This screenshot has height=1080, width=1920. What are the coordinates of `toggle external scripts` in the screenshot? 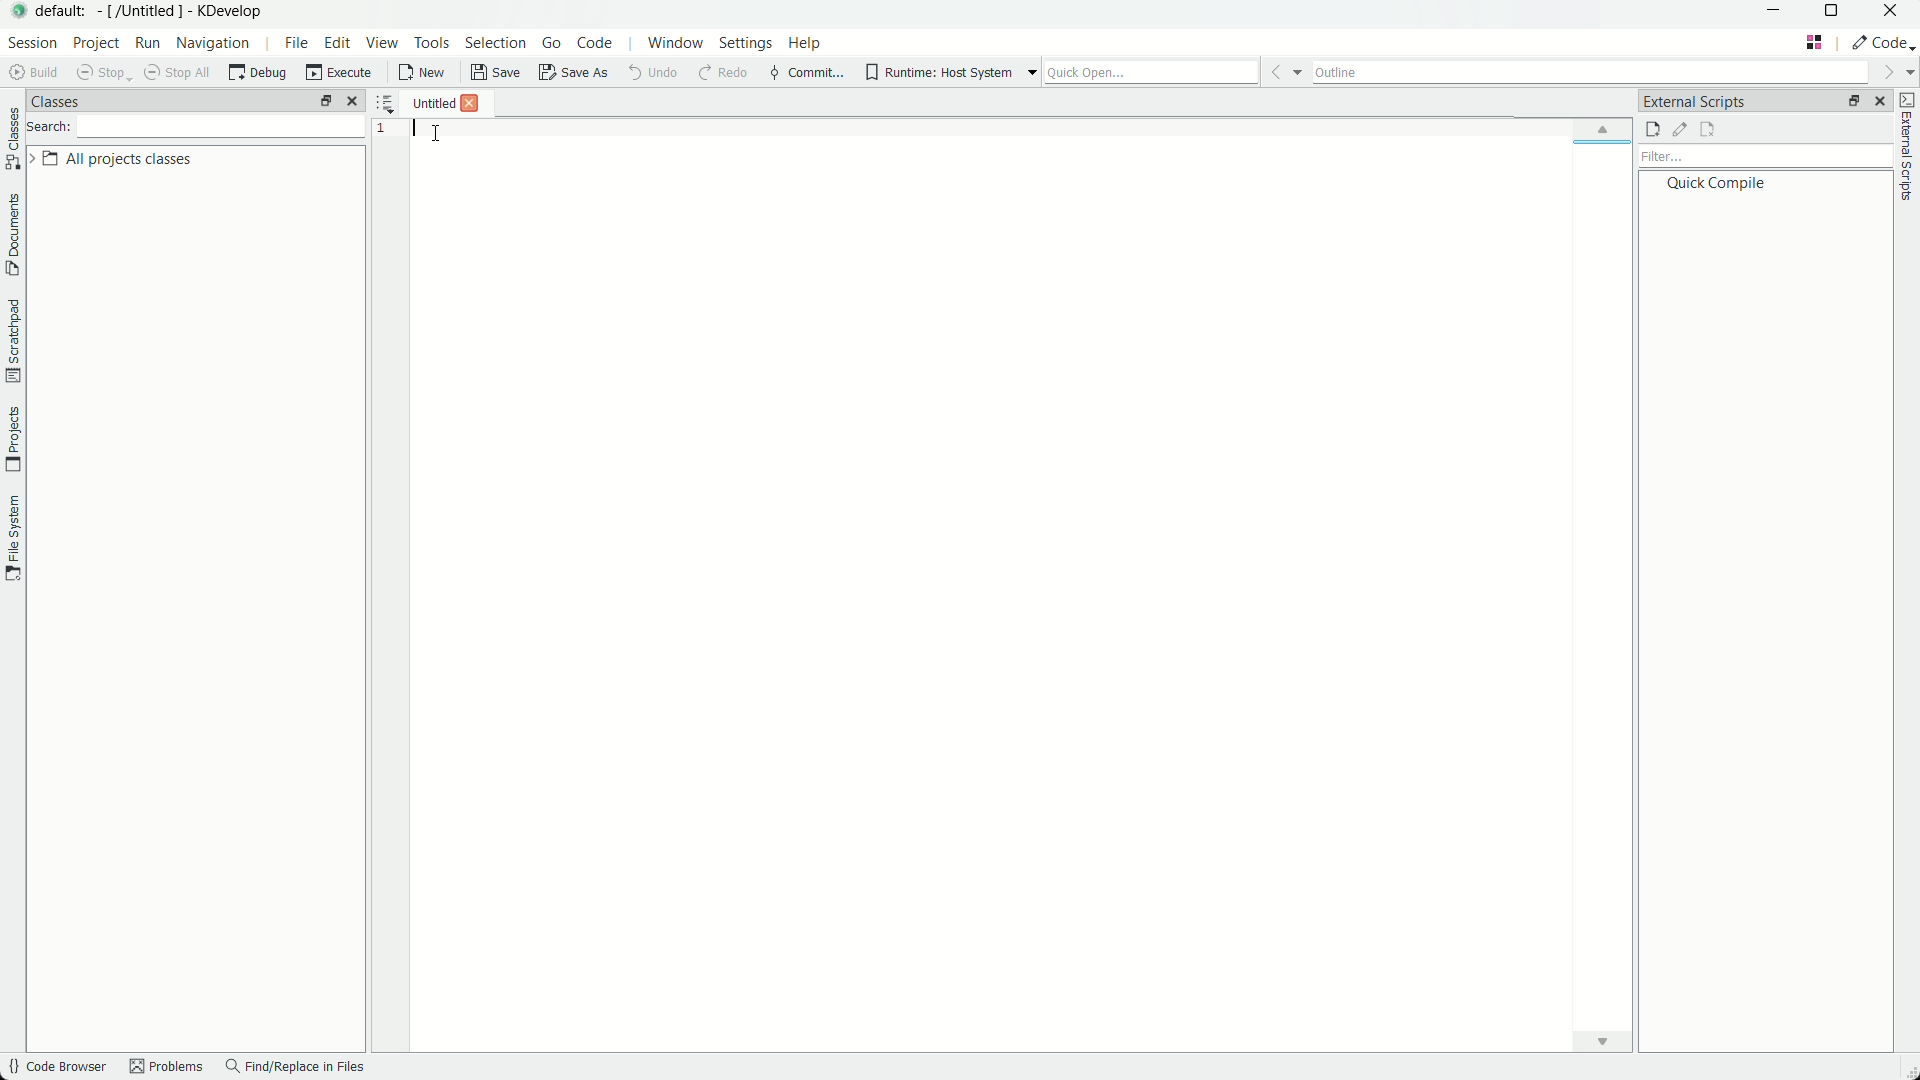 It's located at (1908, 150).